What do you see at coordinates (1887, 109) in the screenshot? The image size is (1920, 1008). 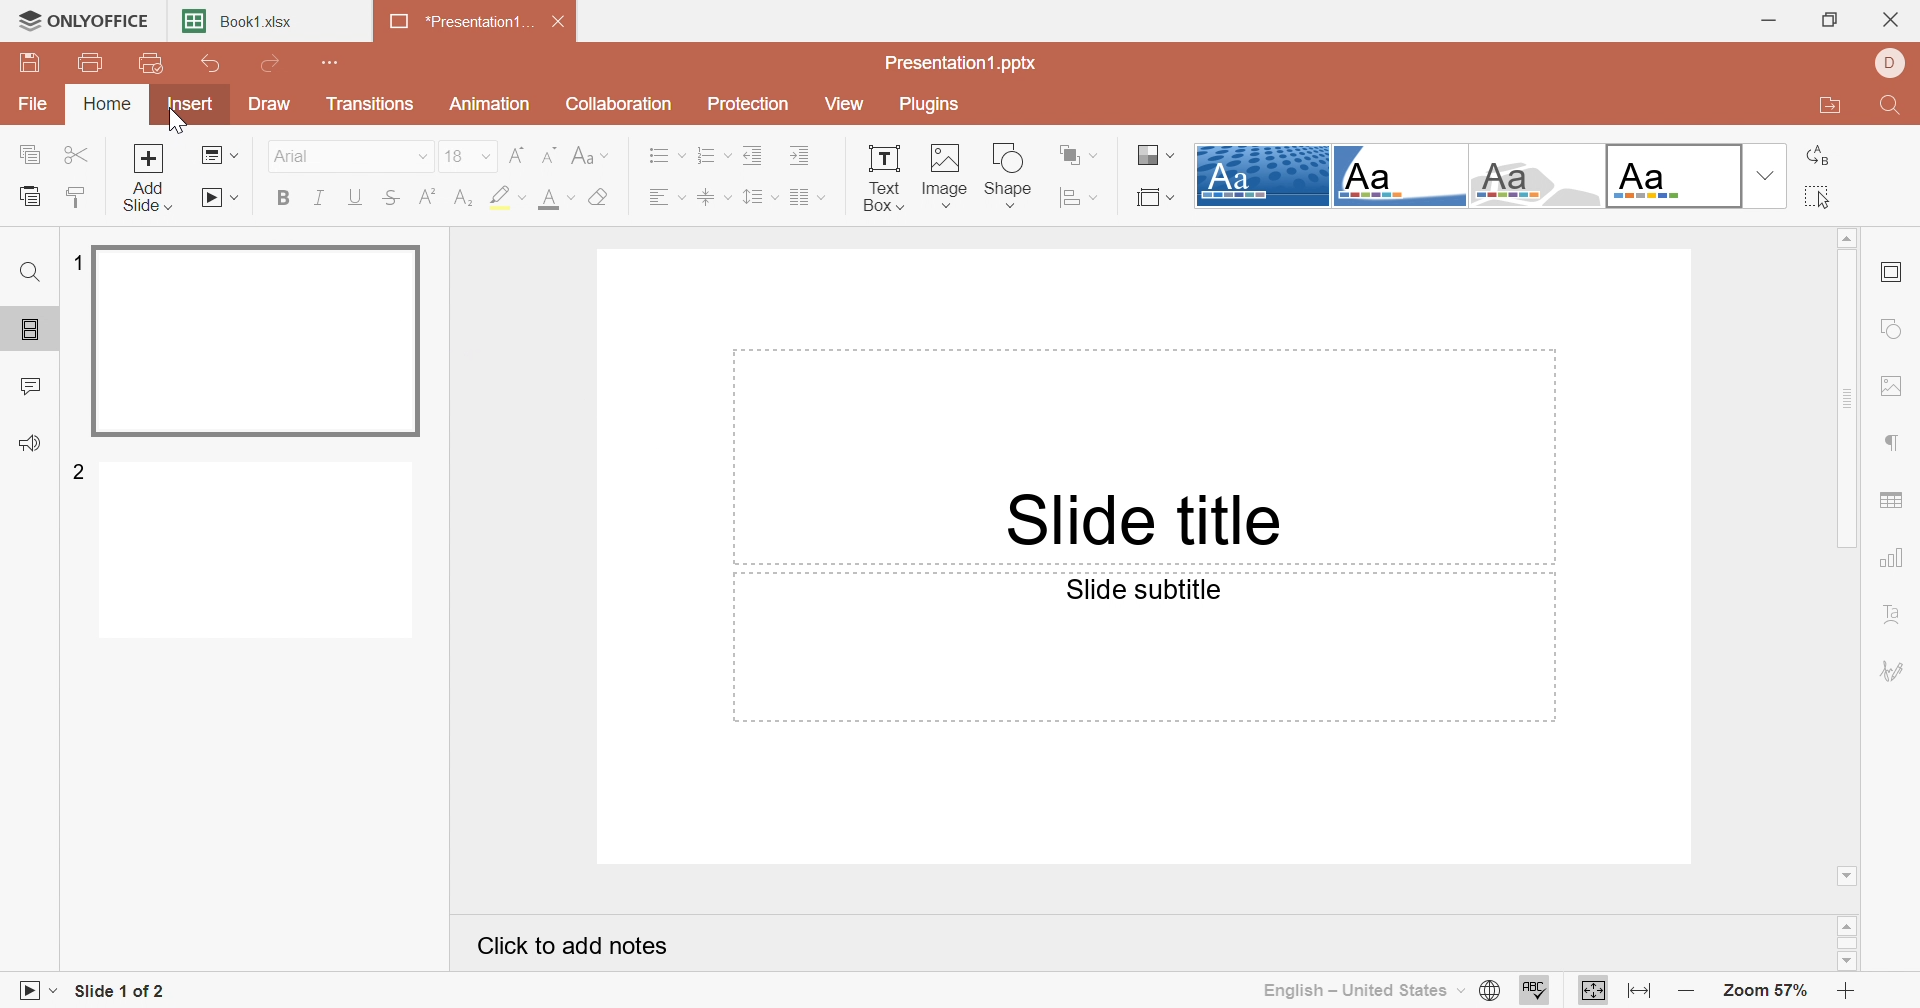 I see `Find` at bounding box center [1887, 109].